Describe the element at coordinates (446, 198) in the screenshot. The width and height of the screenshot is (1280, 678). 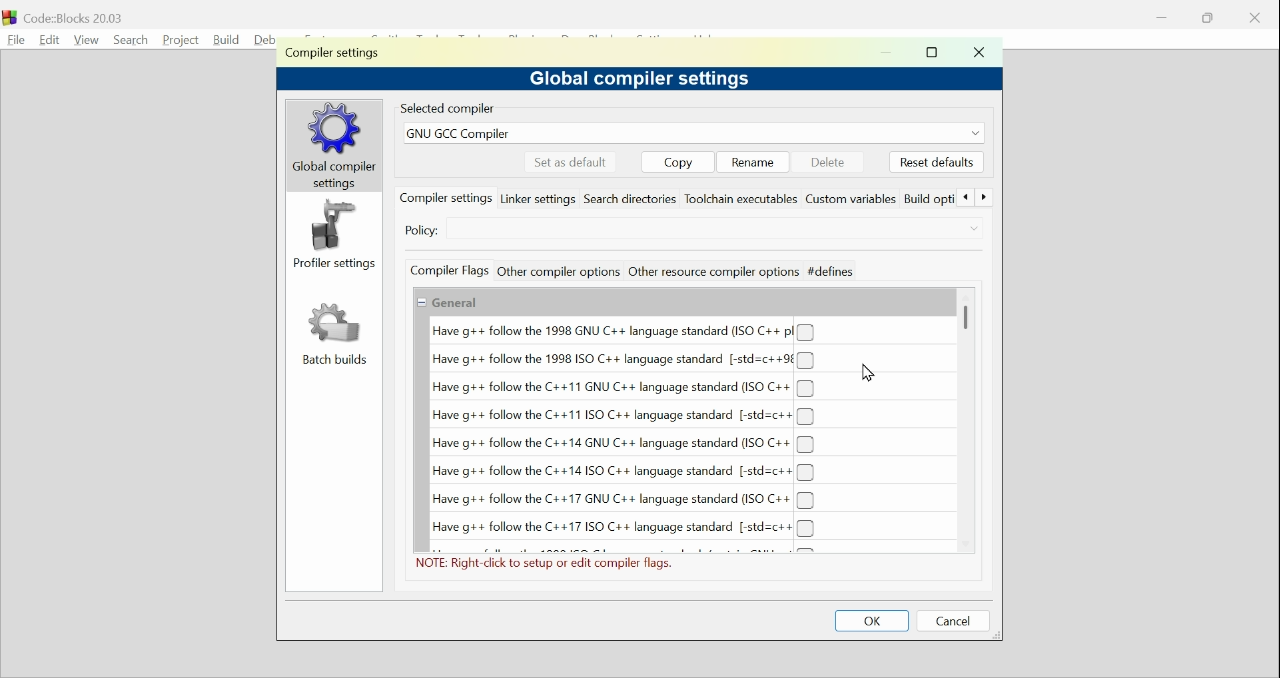
I see `compiler settings ` at that location.